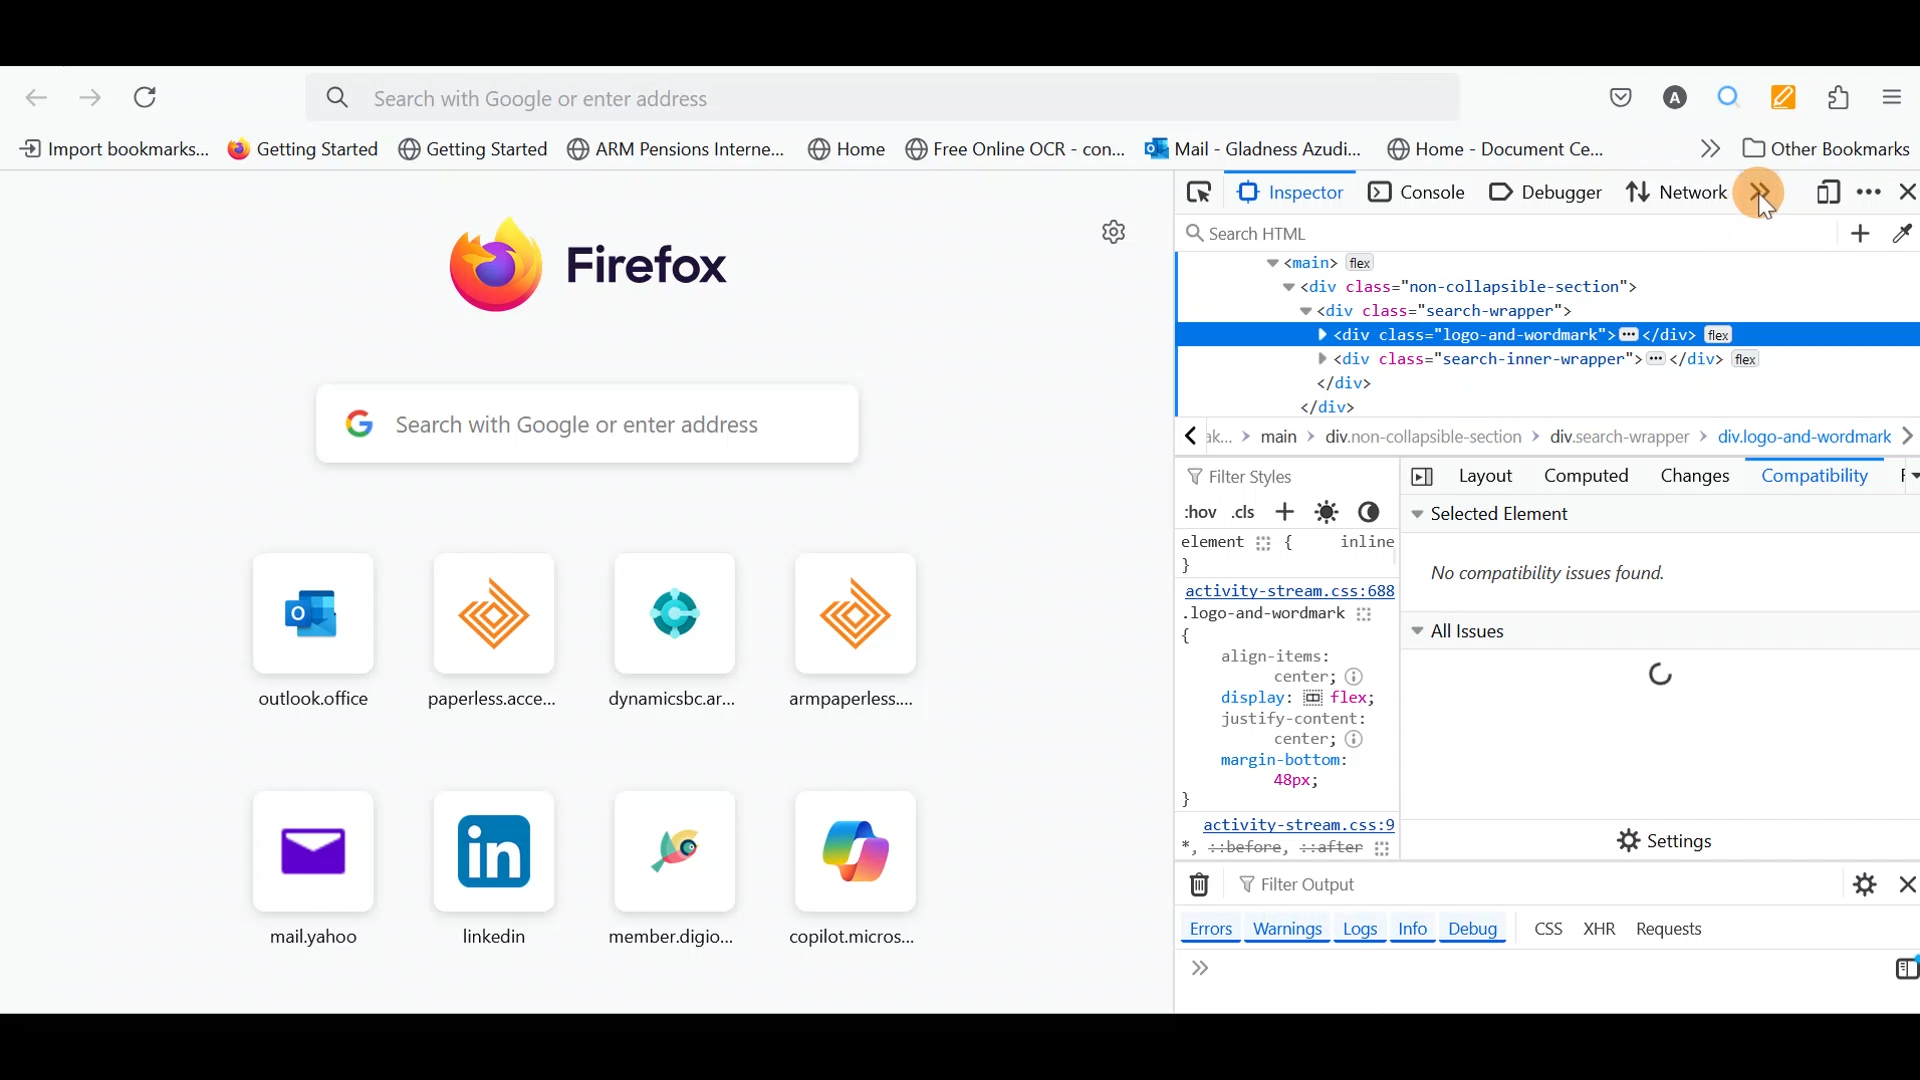  I want to click on Account, so click(1676, 99).